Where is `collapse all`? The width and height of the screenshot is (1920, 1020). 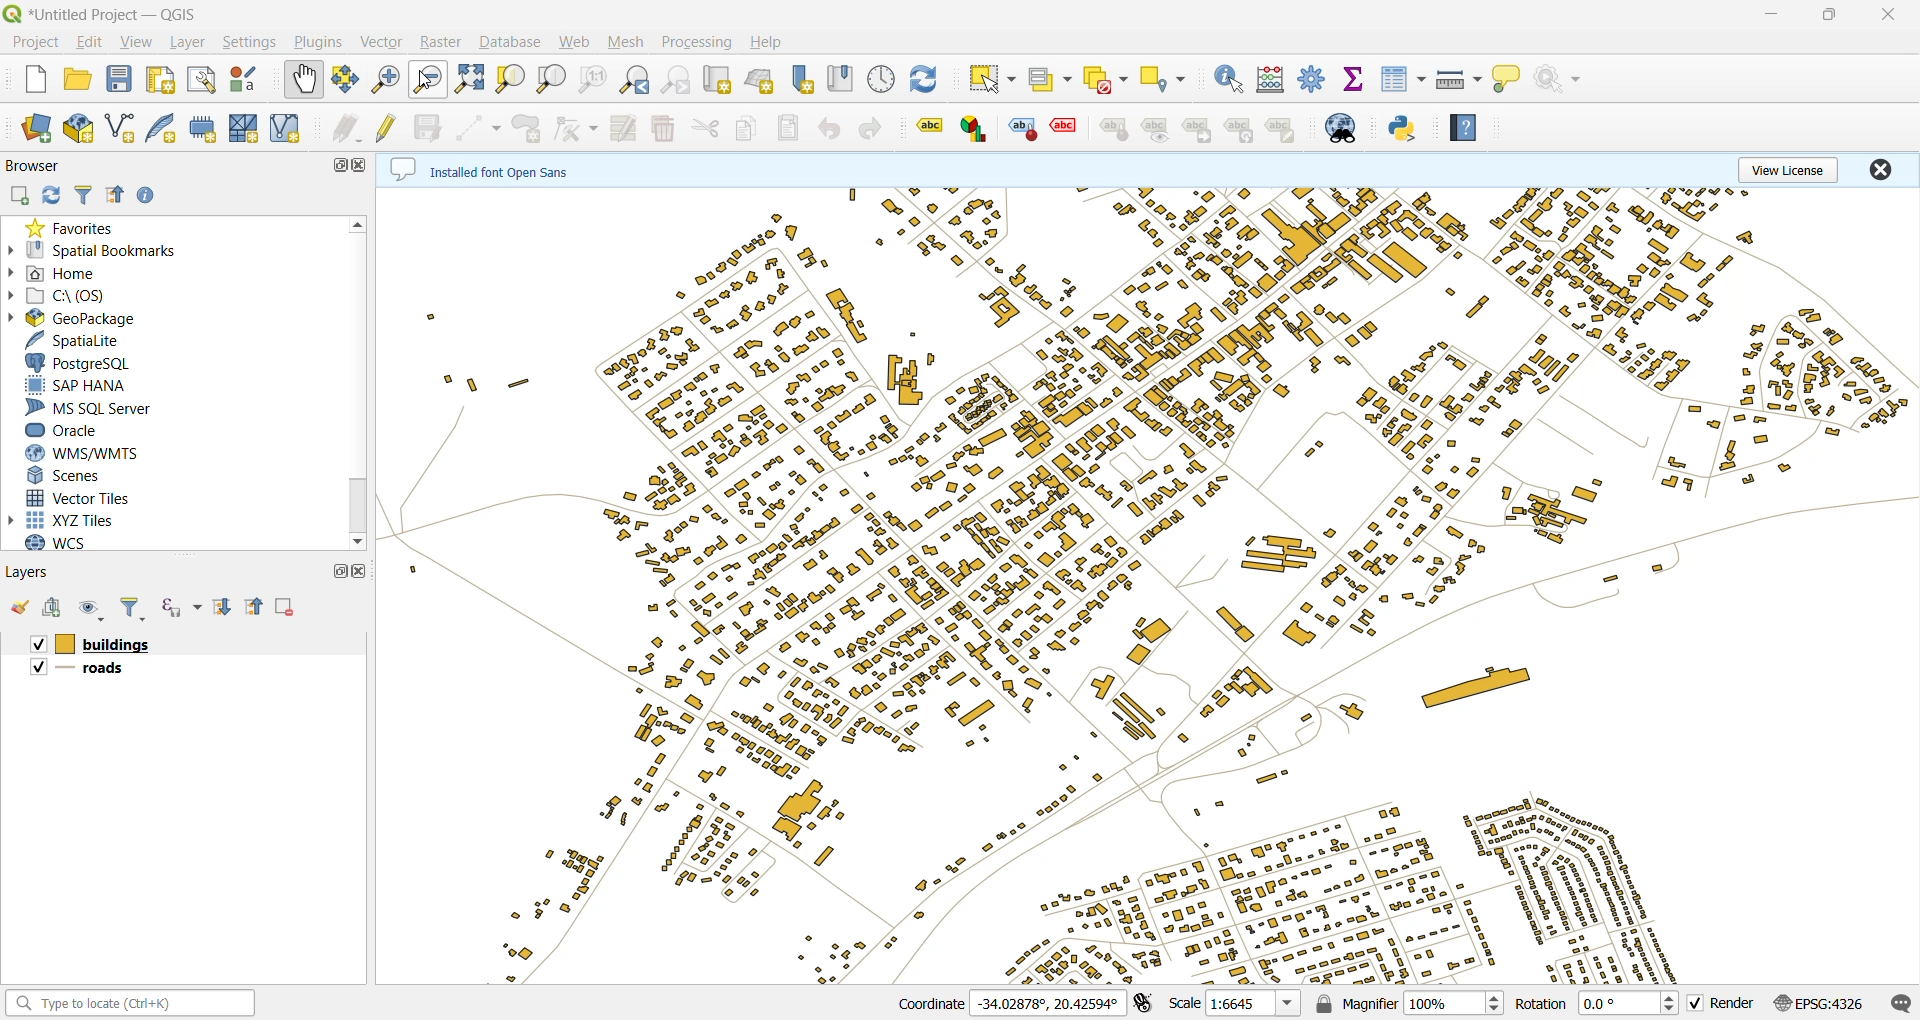
collapse all is located at coordinates (114, 193).